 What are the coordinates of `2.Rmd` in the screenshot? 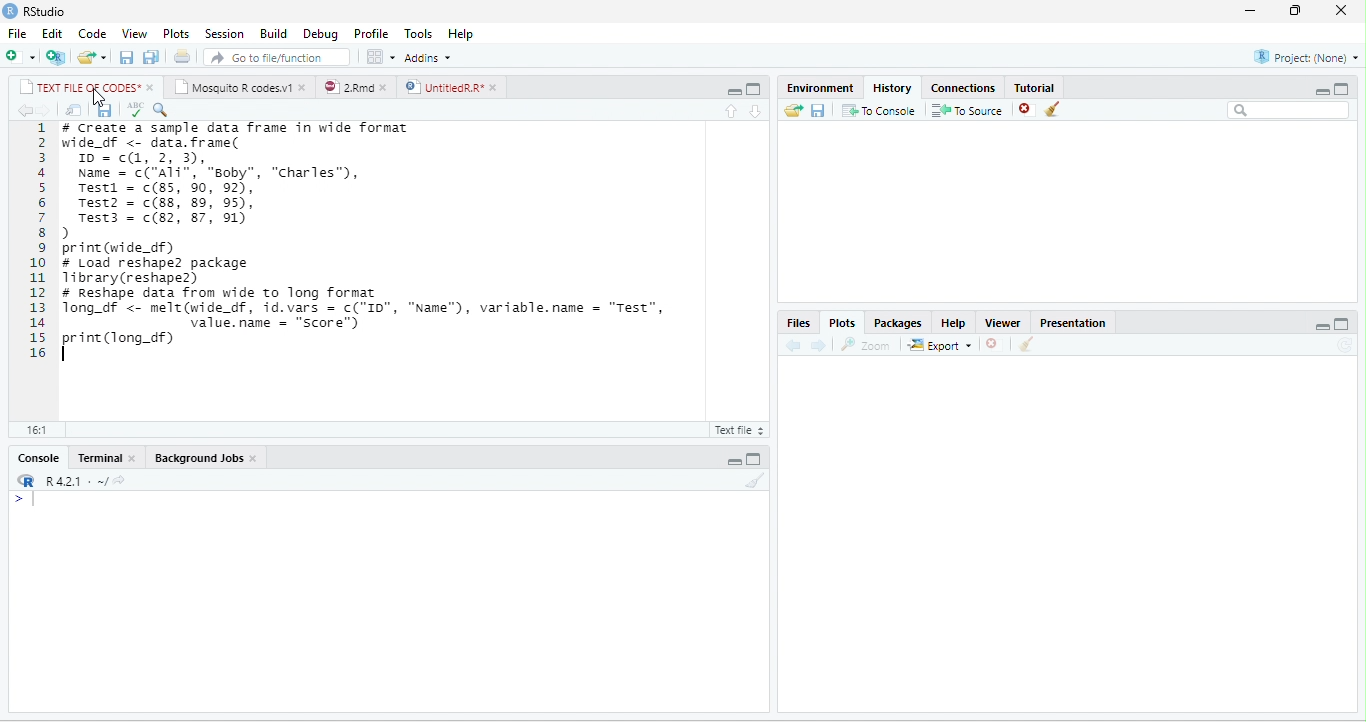 It's located at (348, 87).